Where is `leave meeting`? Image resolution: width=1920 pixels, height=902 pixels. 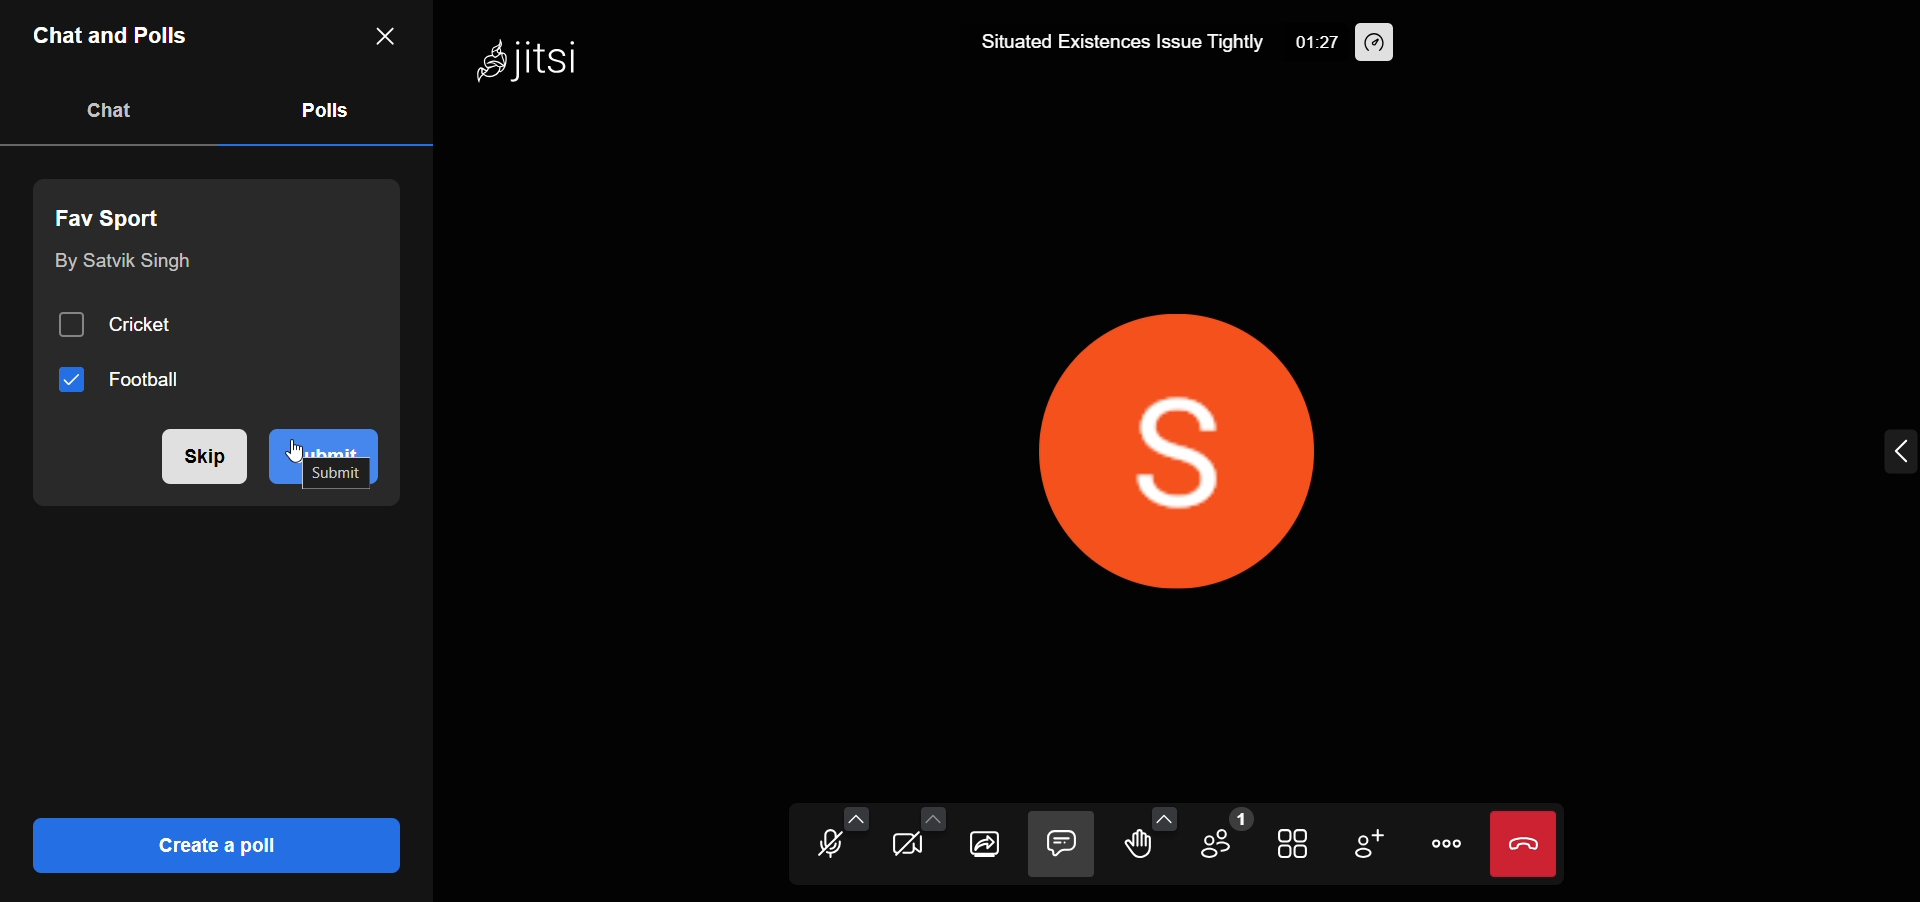 leave meeting is located at coordinates (1528, 843).